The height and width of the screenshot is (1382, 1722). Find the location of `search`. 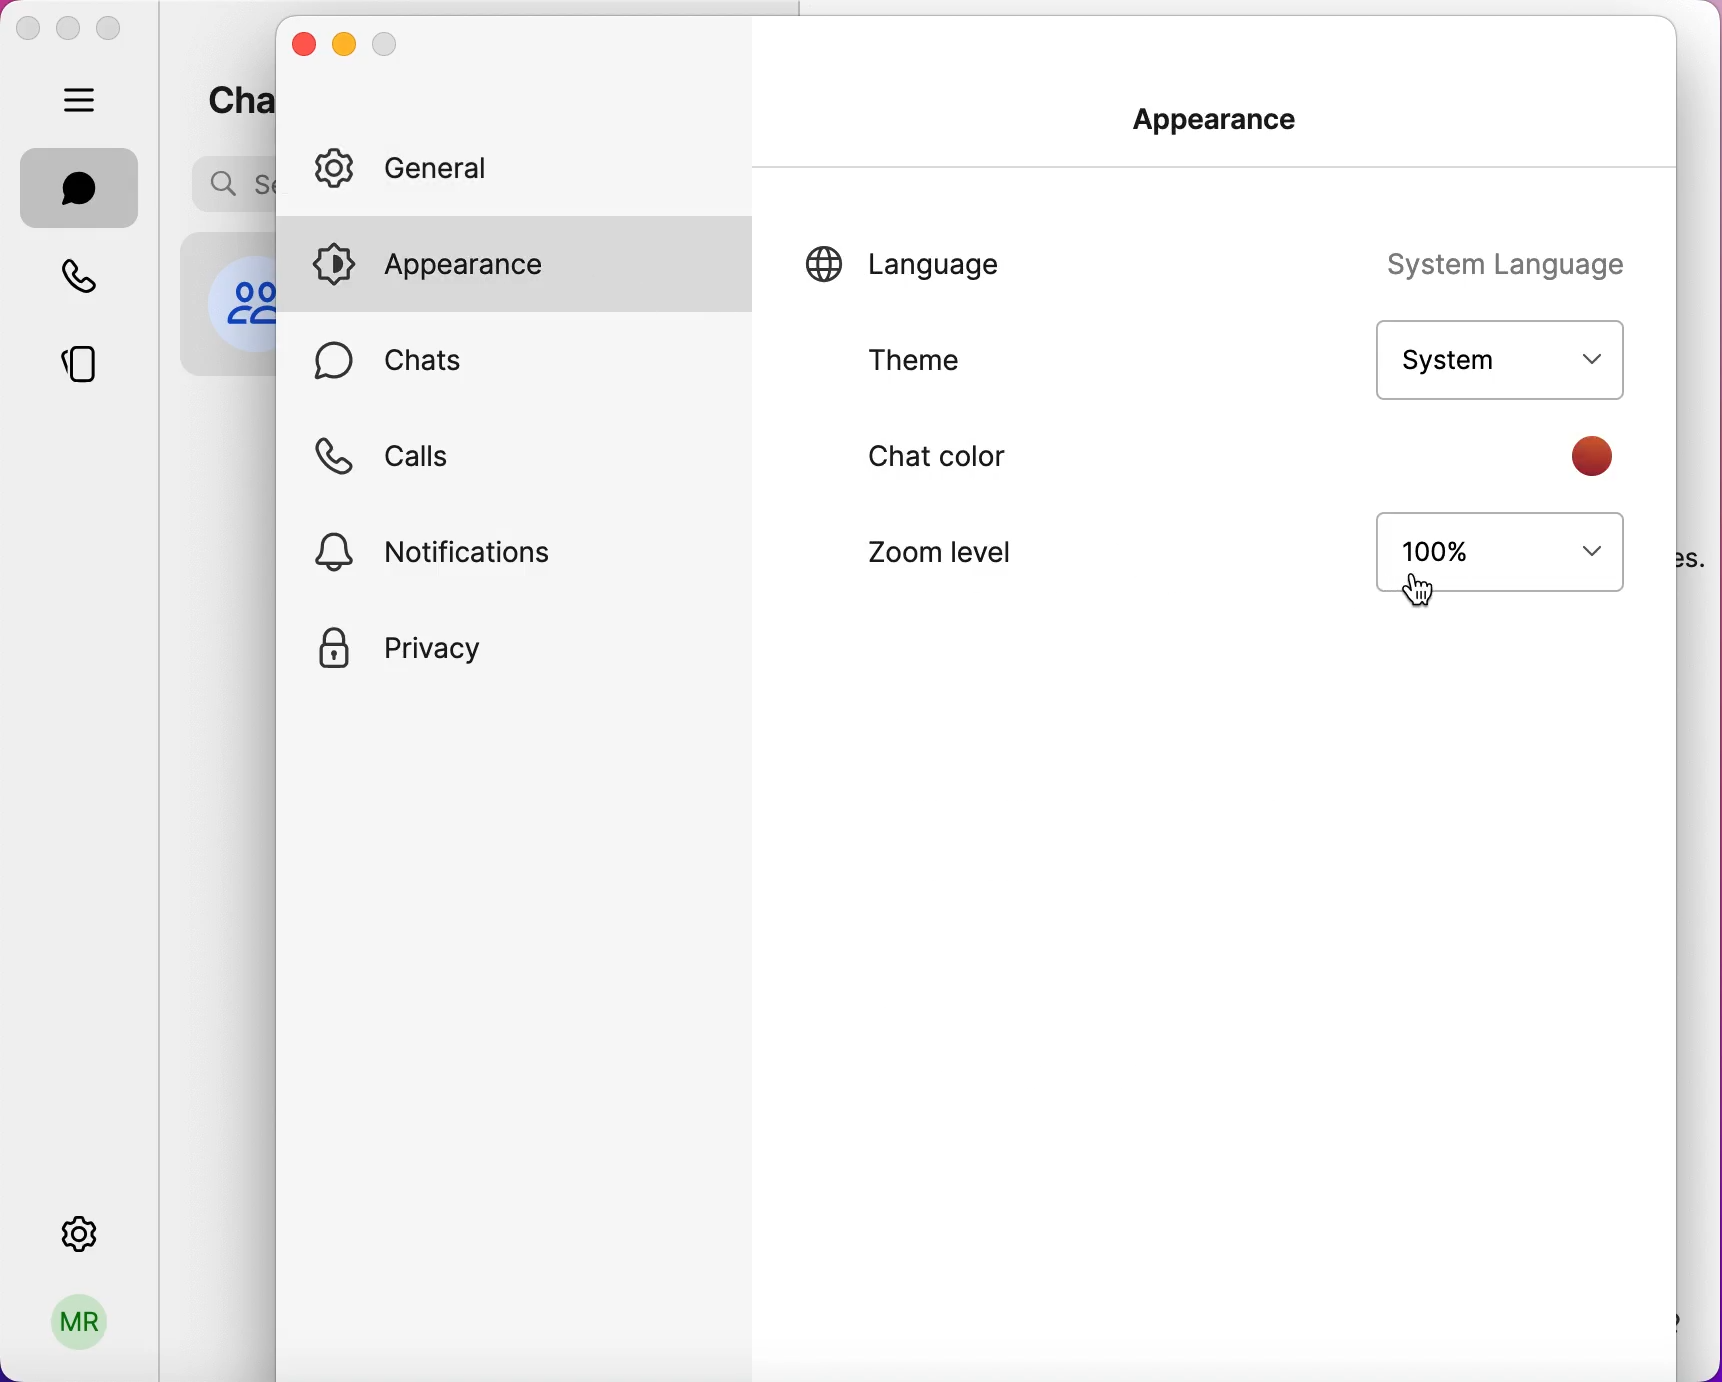

search is located at coordinates (220, 185).